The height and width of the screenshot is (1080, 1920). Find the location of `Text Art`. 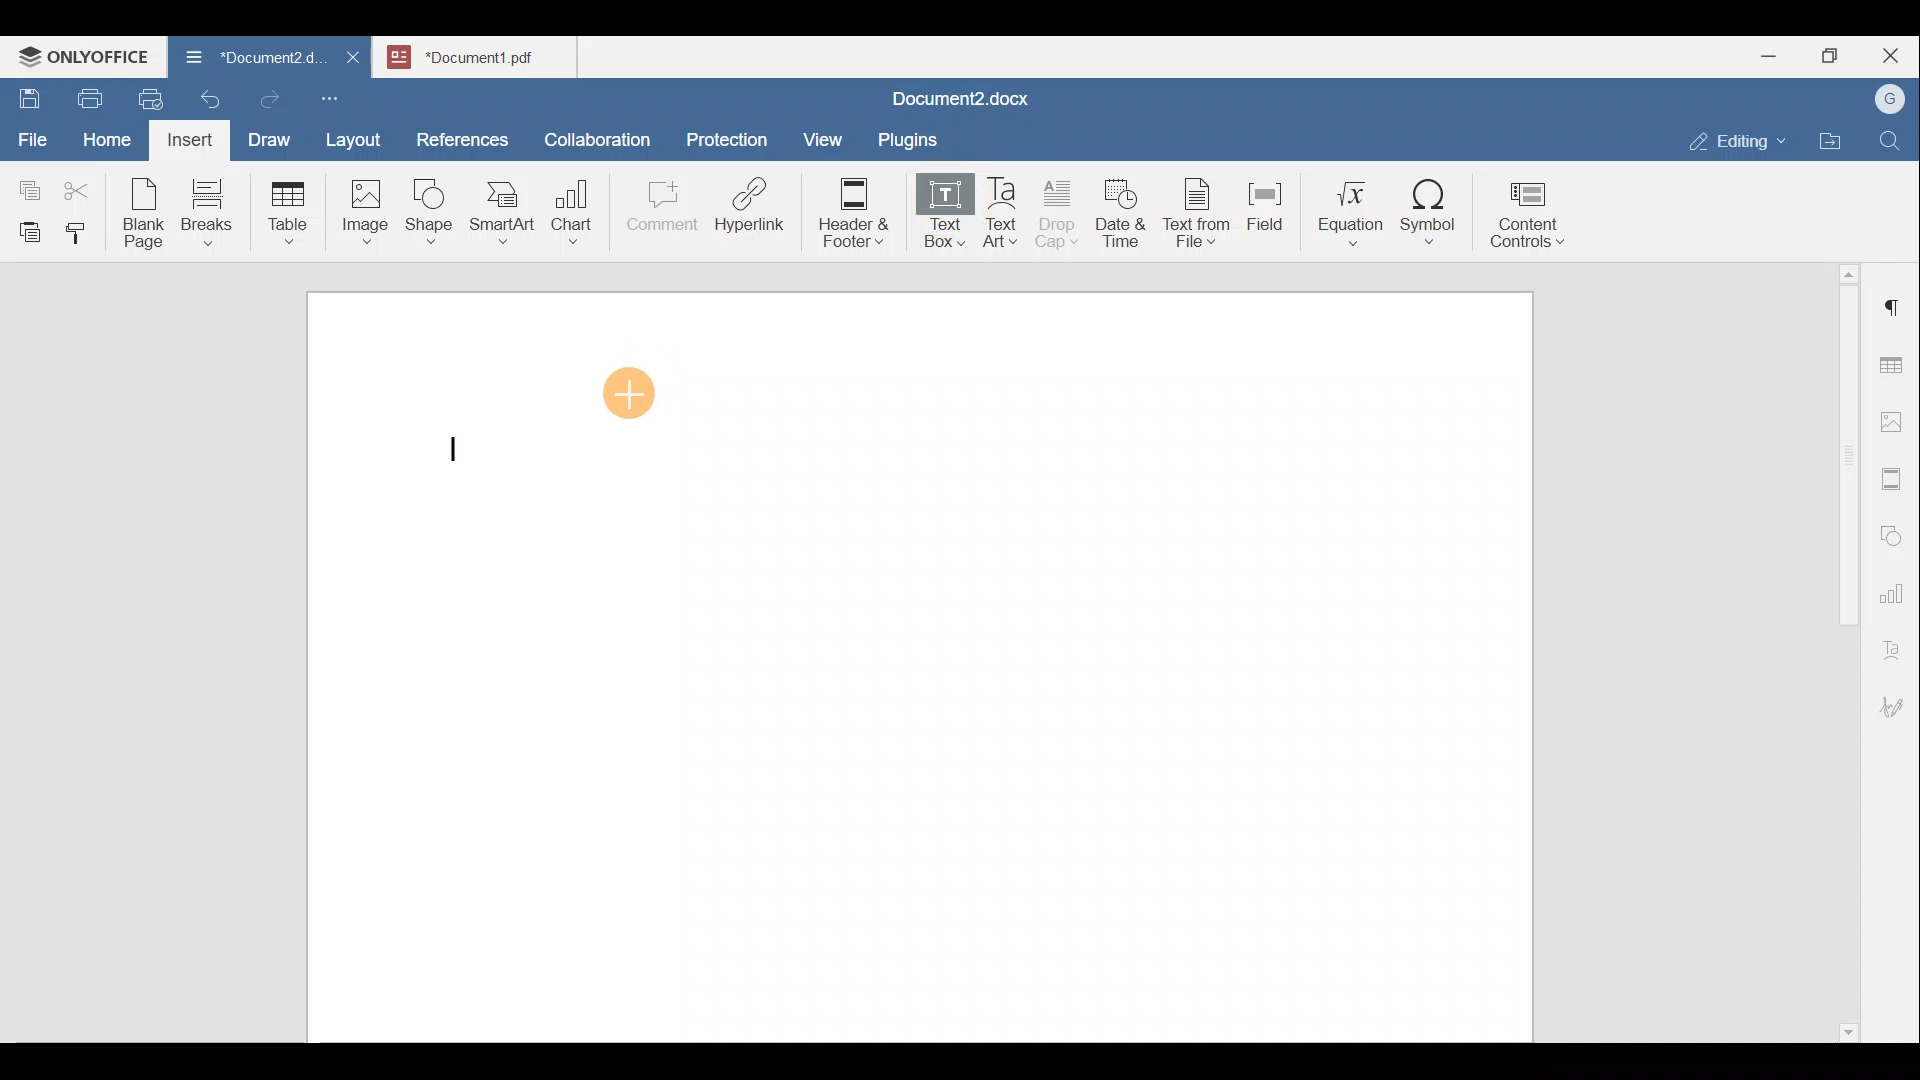

Text Art is located at coordinates (1004, 213).